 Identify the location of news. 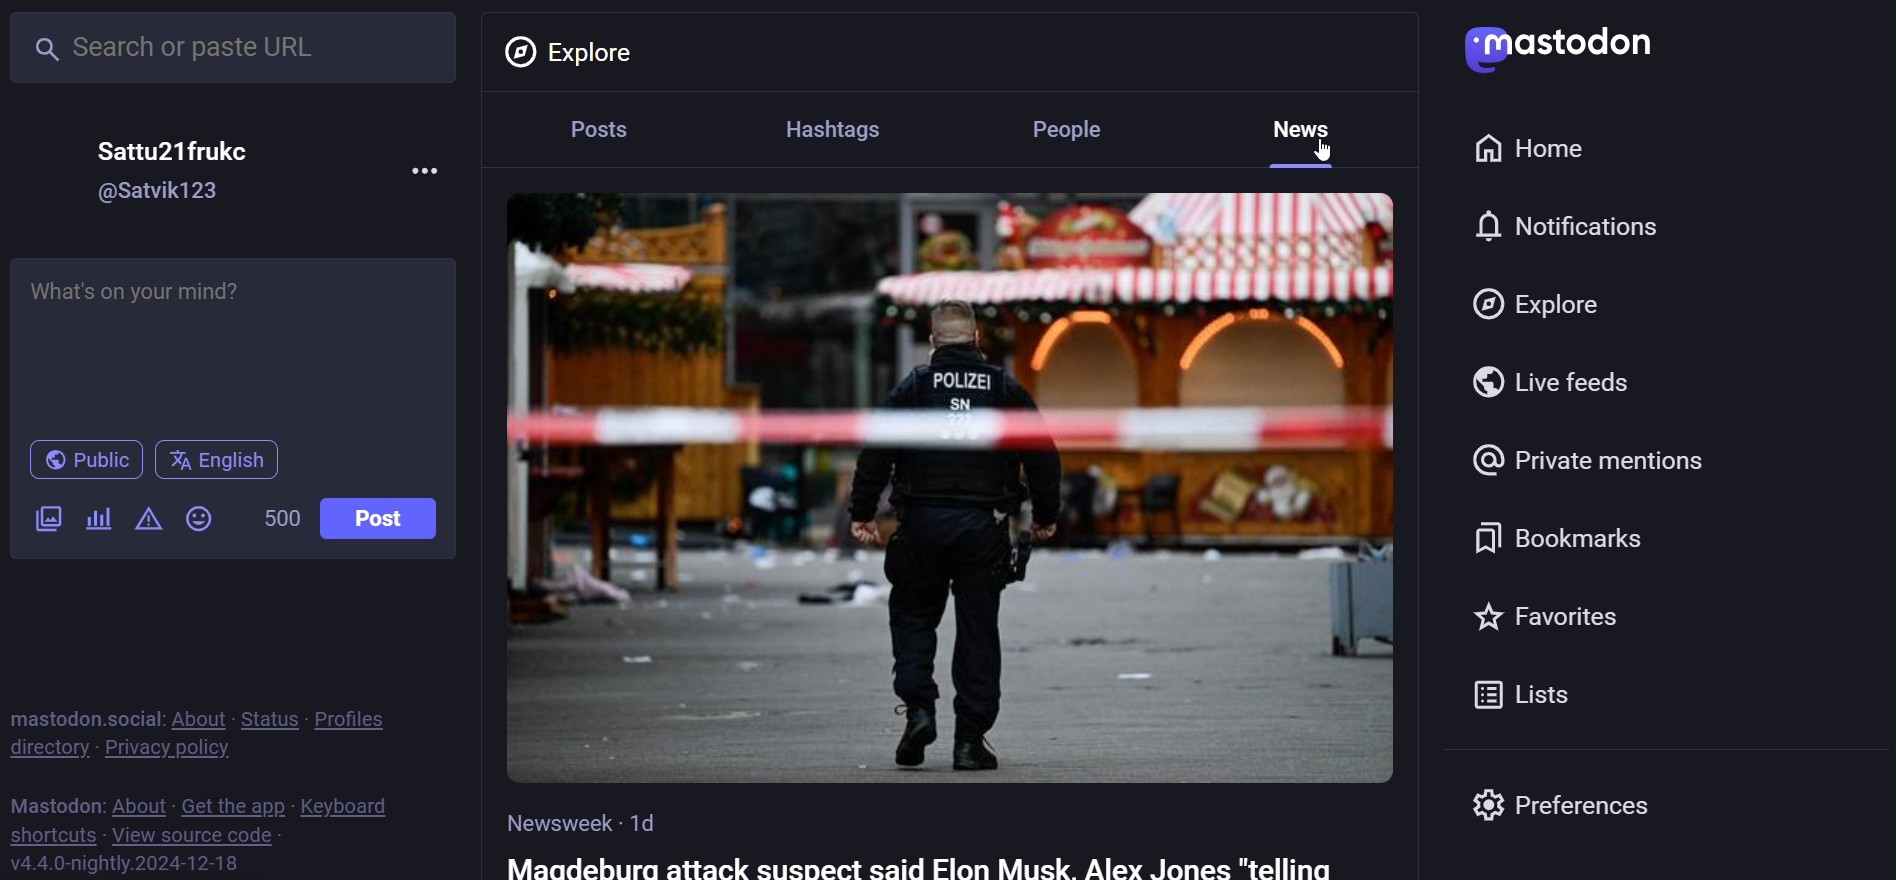
(1307, 127).